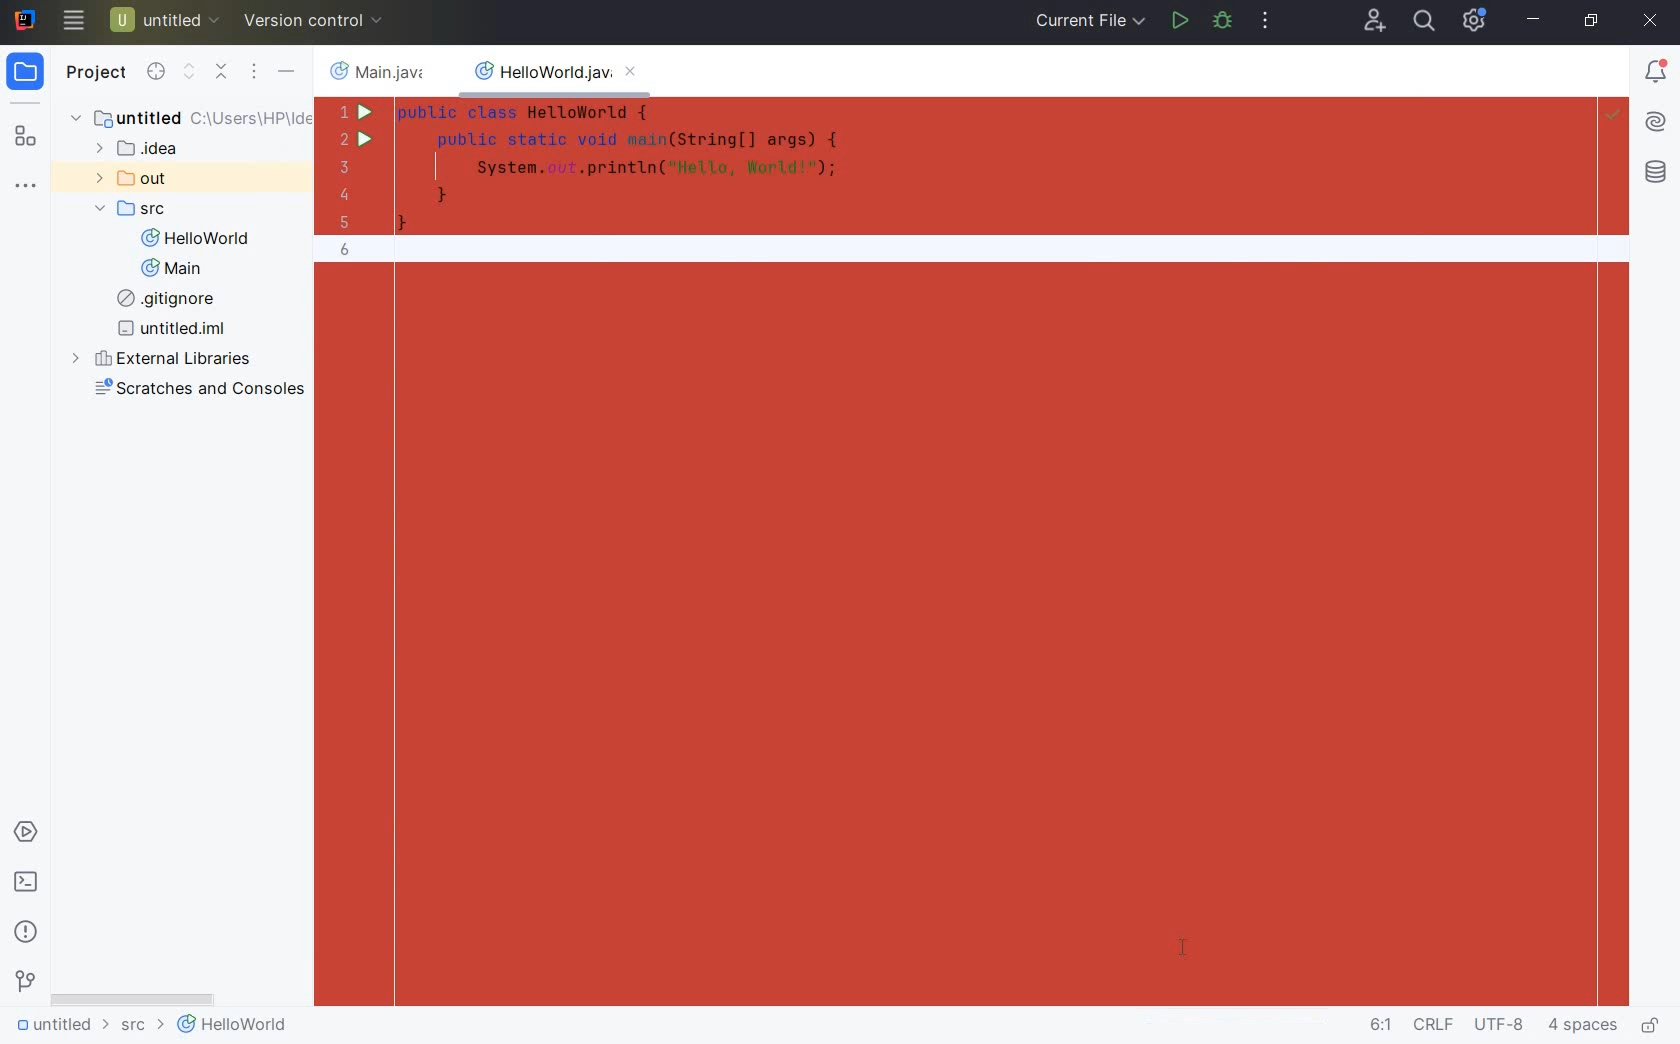 This screenshot has height=1044, width=1680. I want to click on idea, so click(159, 150).